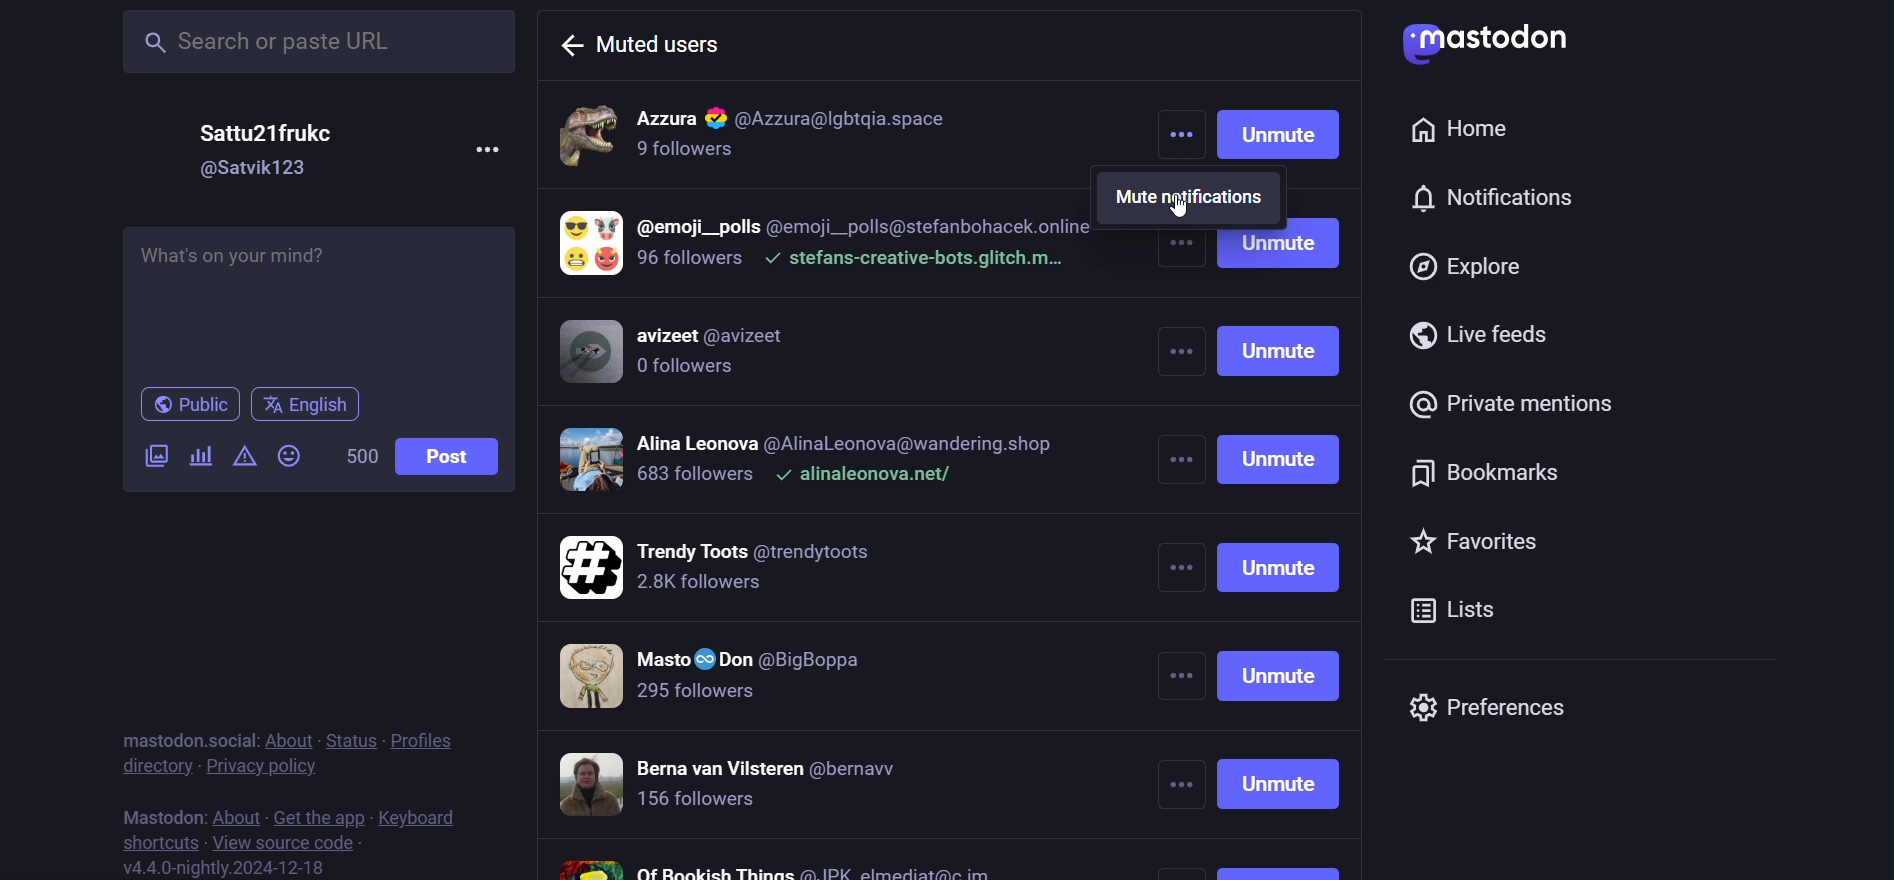 This screenshot has height=880, width=1894. I want to click on content warning, so click(244, 454).